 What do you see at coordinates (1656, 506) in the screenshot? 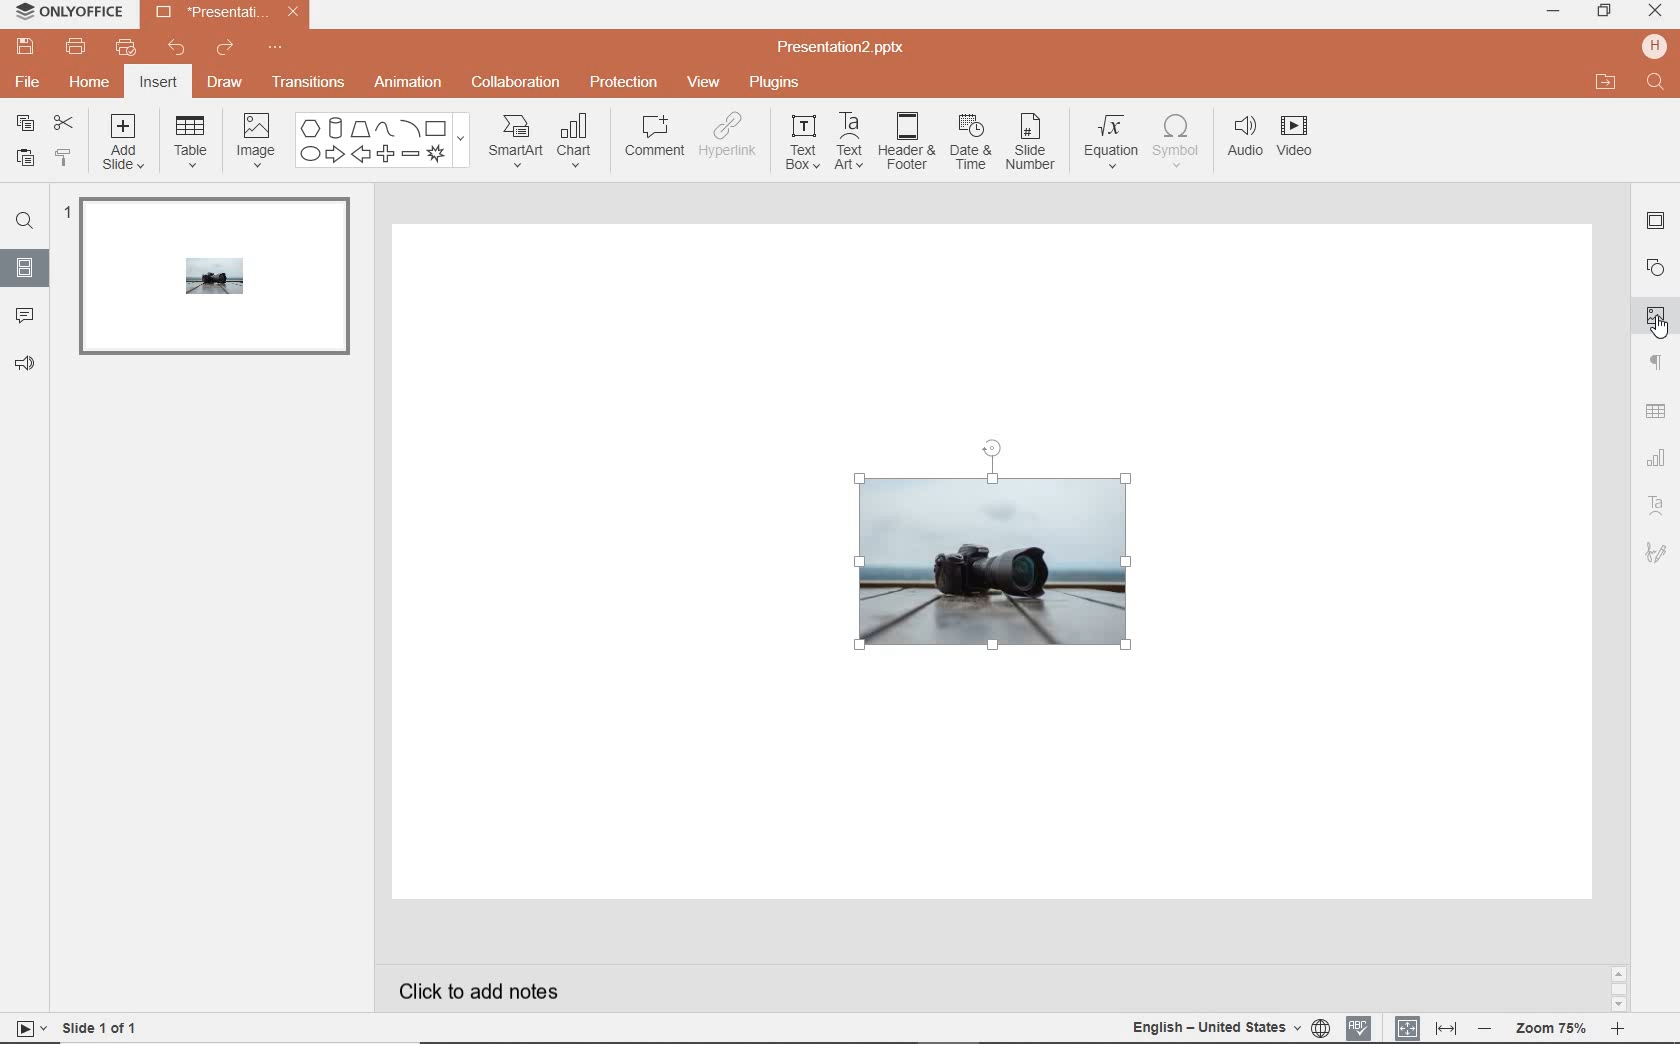
I see `text art` at bounding box center [1656, 506].